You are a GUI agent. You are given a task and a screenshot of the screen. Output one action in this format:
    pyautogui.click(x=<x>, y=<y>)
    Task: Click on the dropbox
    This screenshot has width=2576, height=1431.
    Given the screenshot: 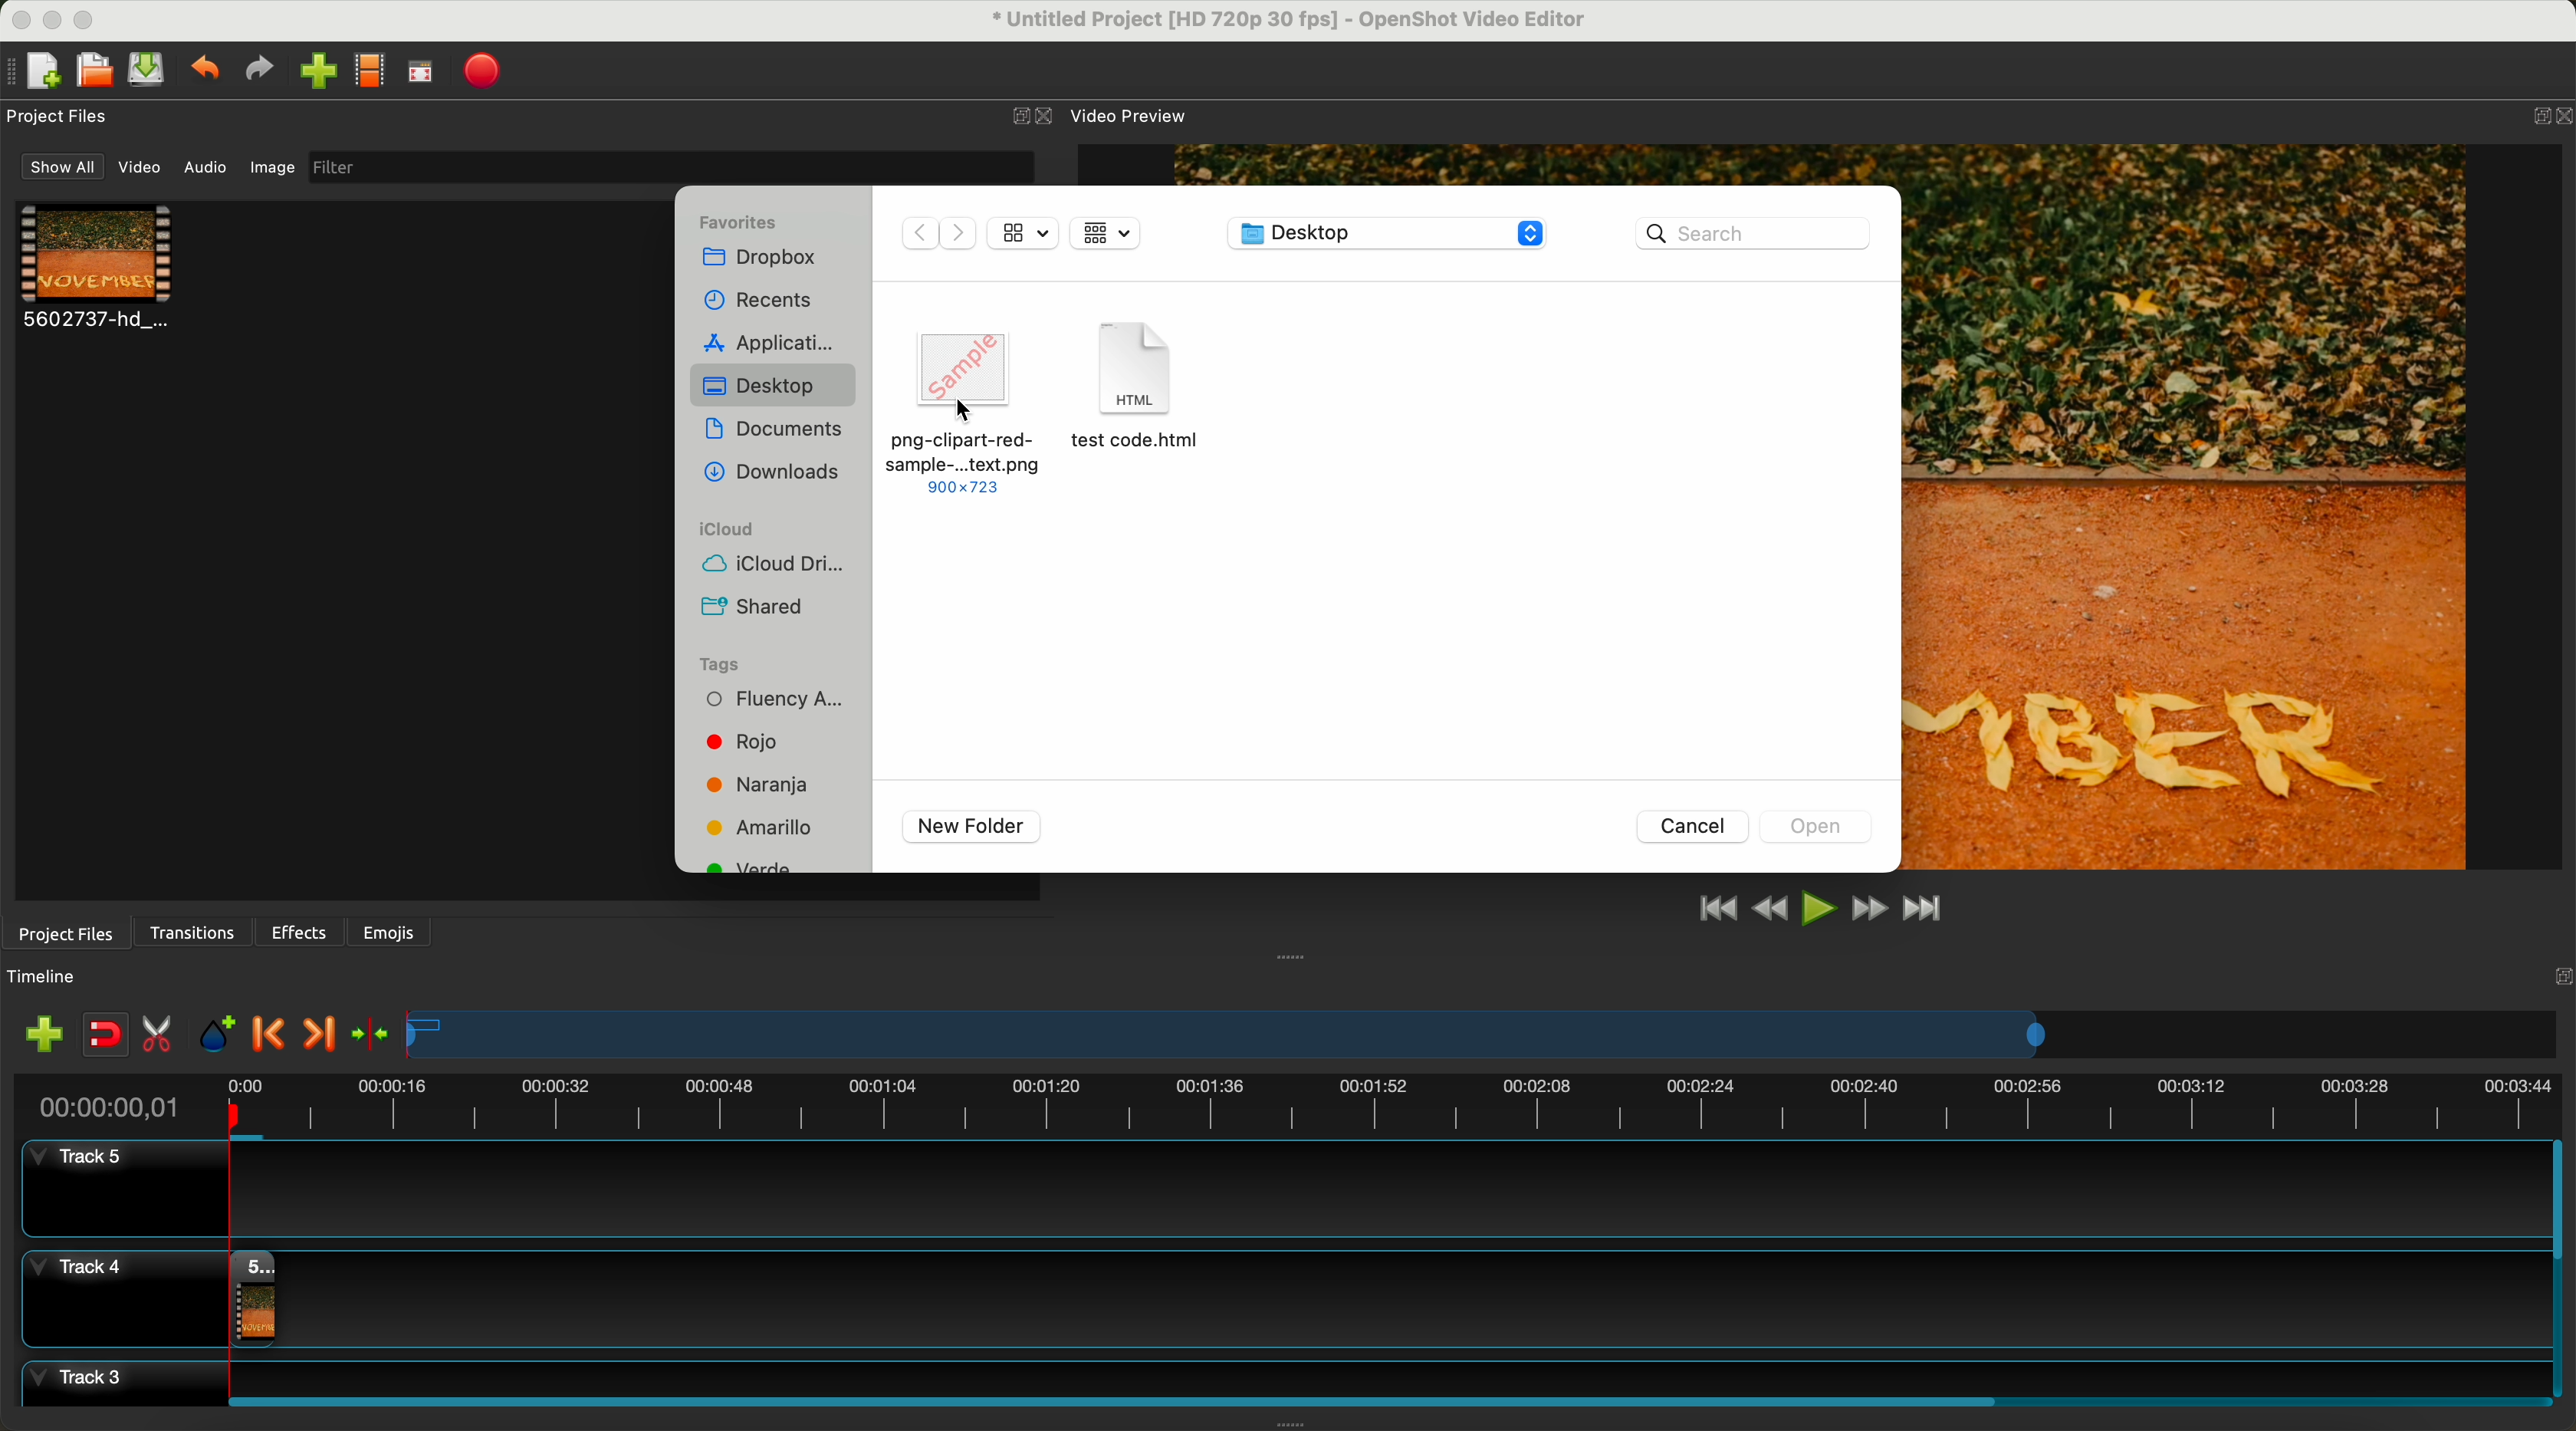 What is the action you would take?
    pyautogui.click(x=758, y=262)
    